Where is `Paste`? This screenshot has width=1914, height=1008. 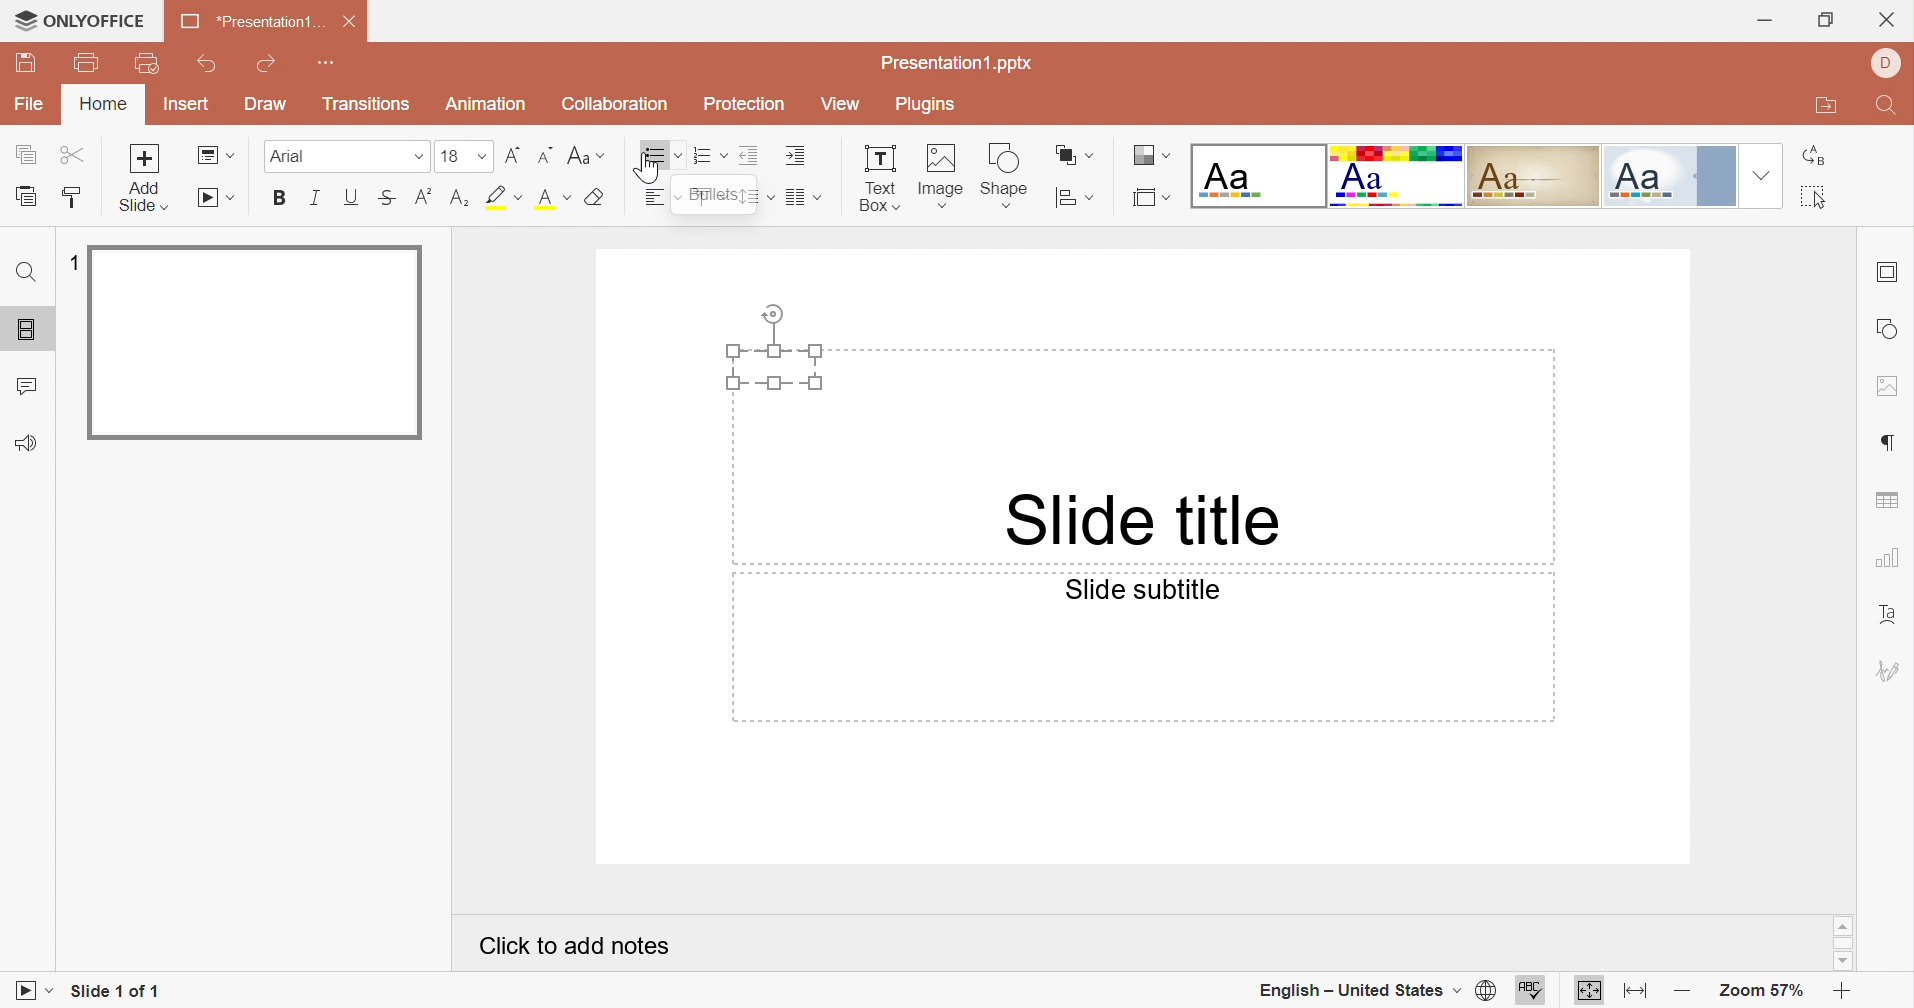 Paste is located at coordinates (27, 199).